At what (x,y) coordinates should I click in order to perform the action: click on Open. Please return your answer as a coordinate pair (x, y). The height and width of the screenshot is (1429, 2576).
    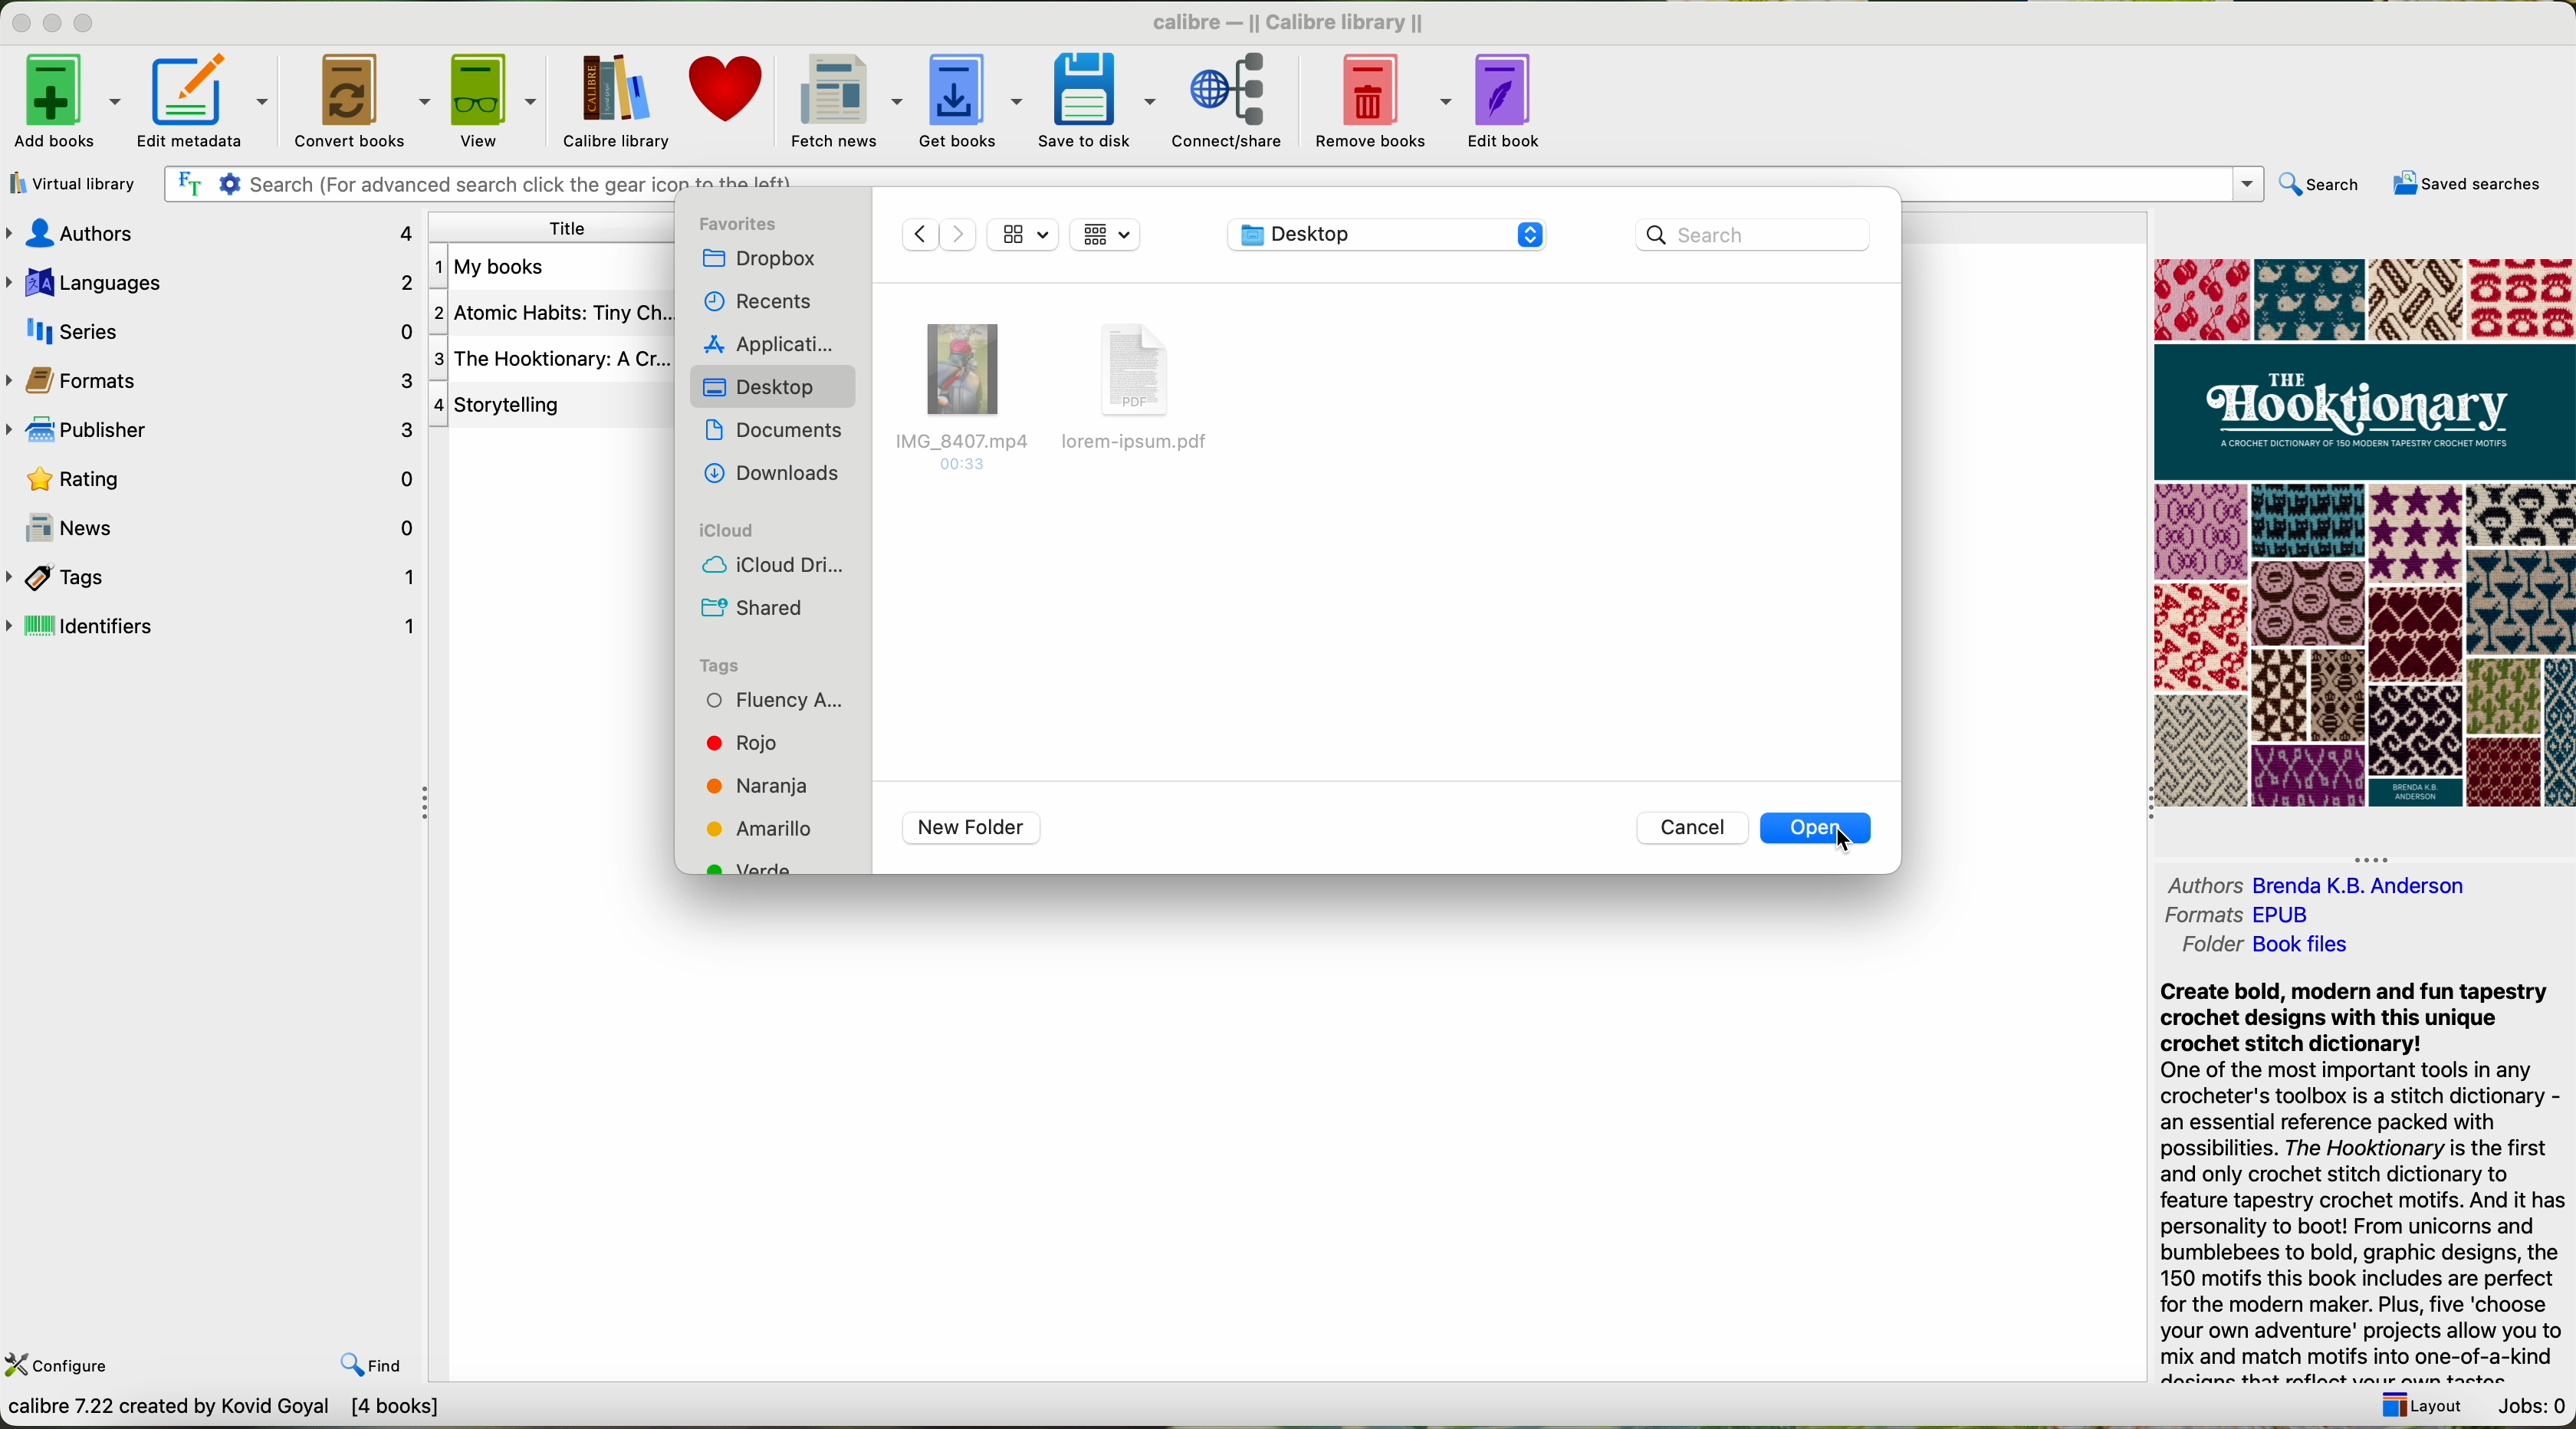
    Looking at the image, I should click on (1814, 830).